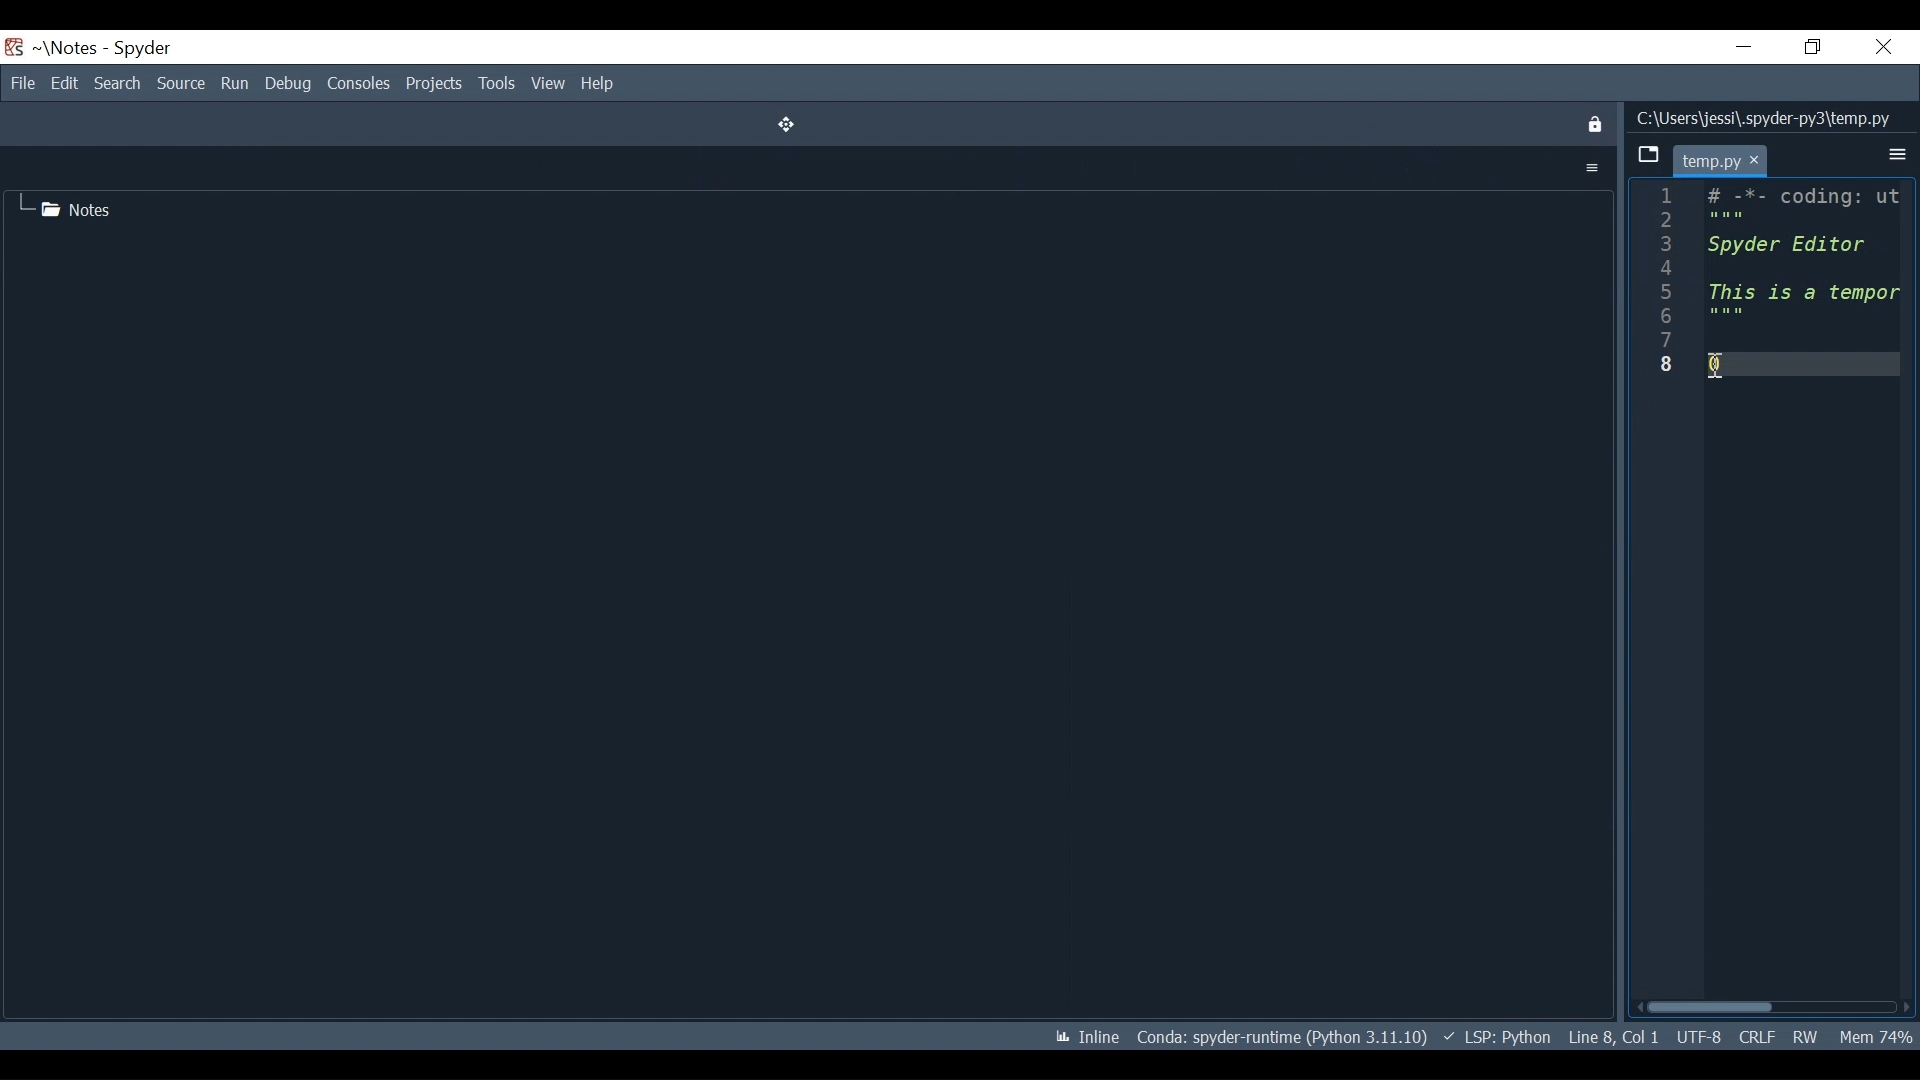  I want to click on UTF-8, so click(1697, 1035).